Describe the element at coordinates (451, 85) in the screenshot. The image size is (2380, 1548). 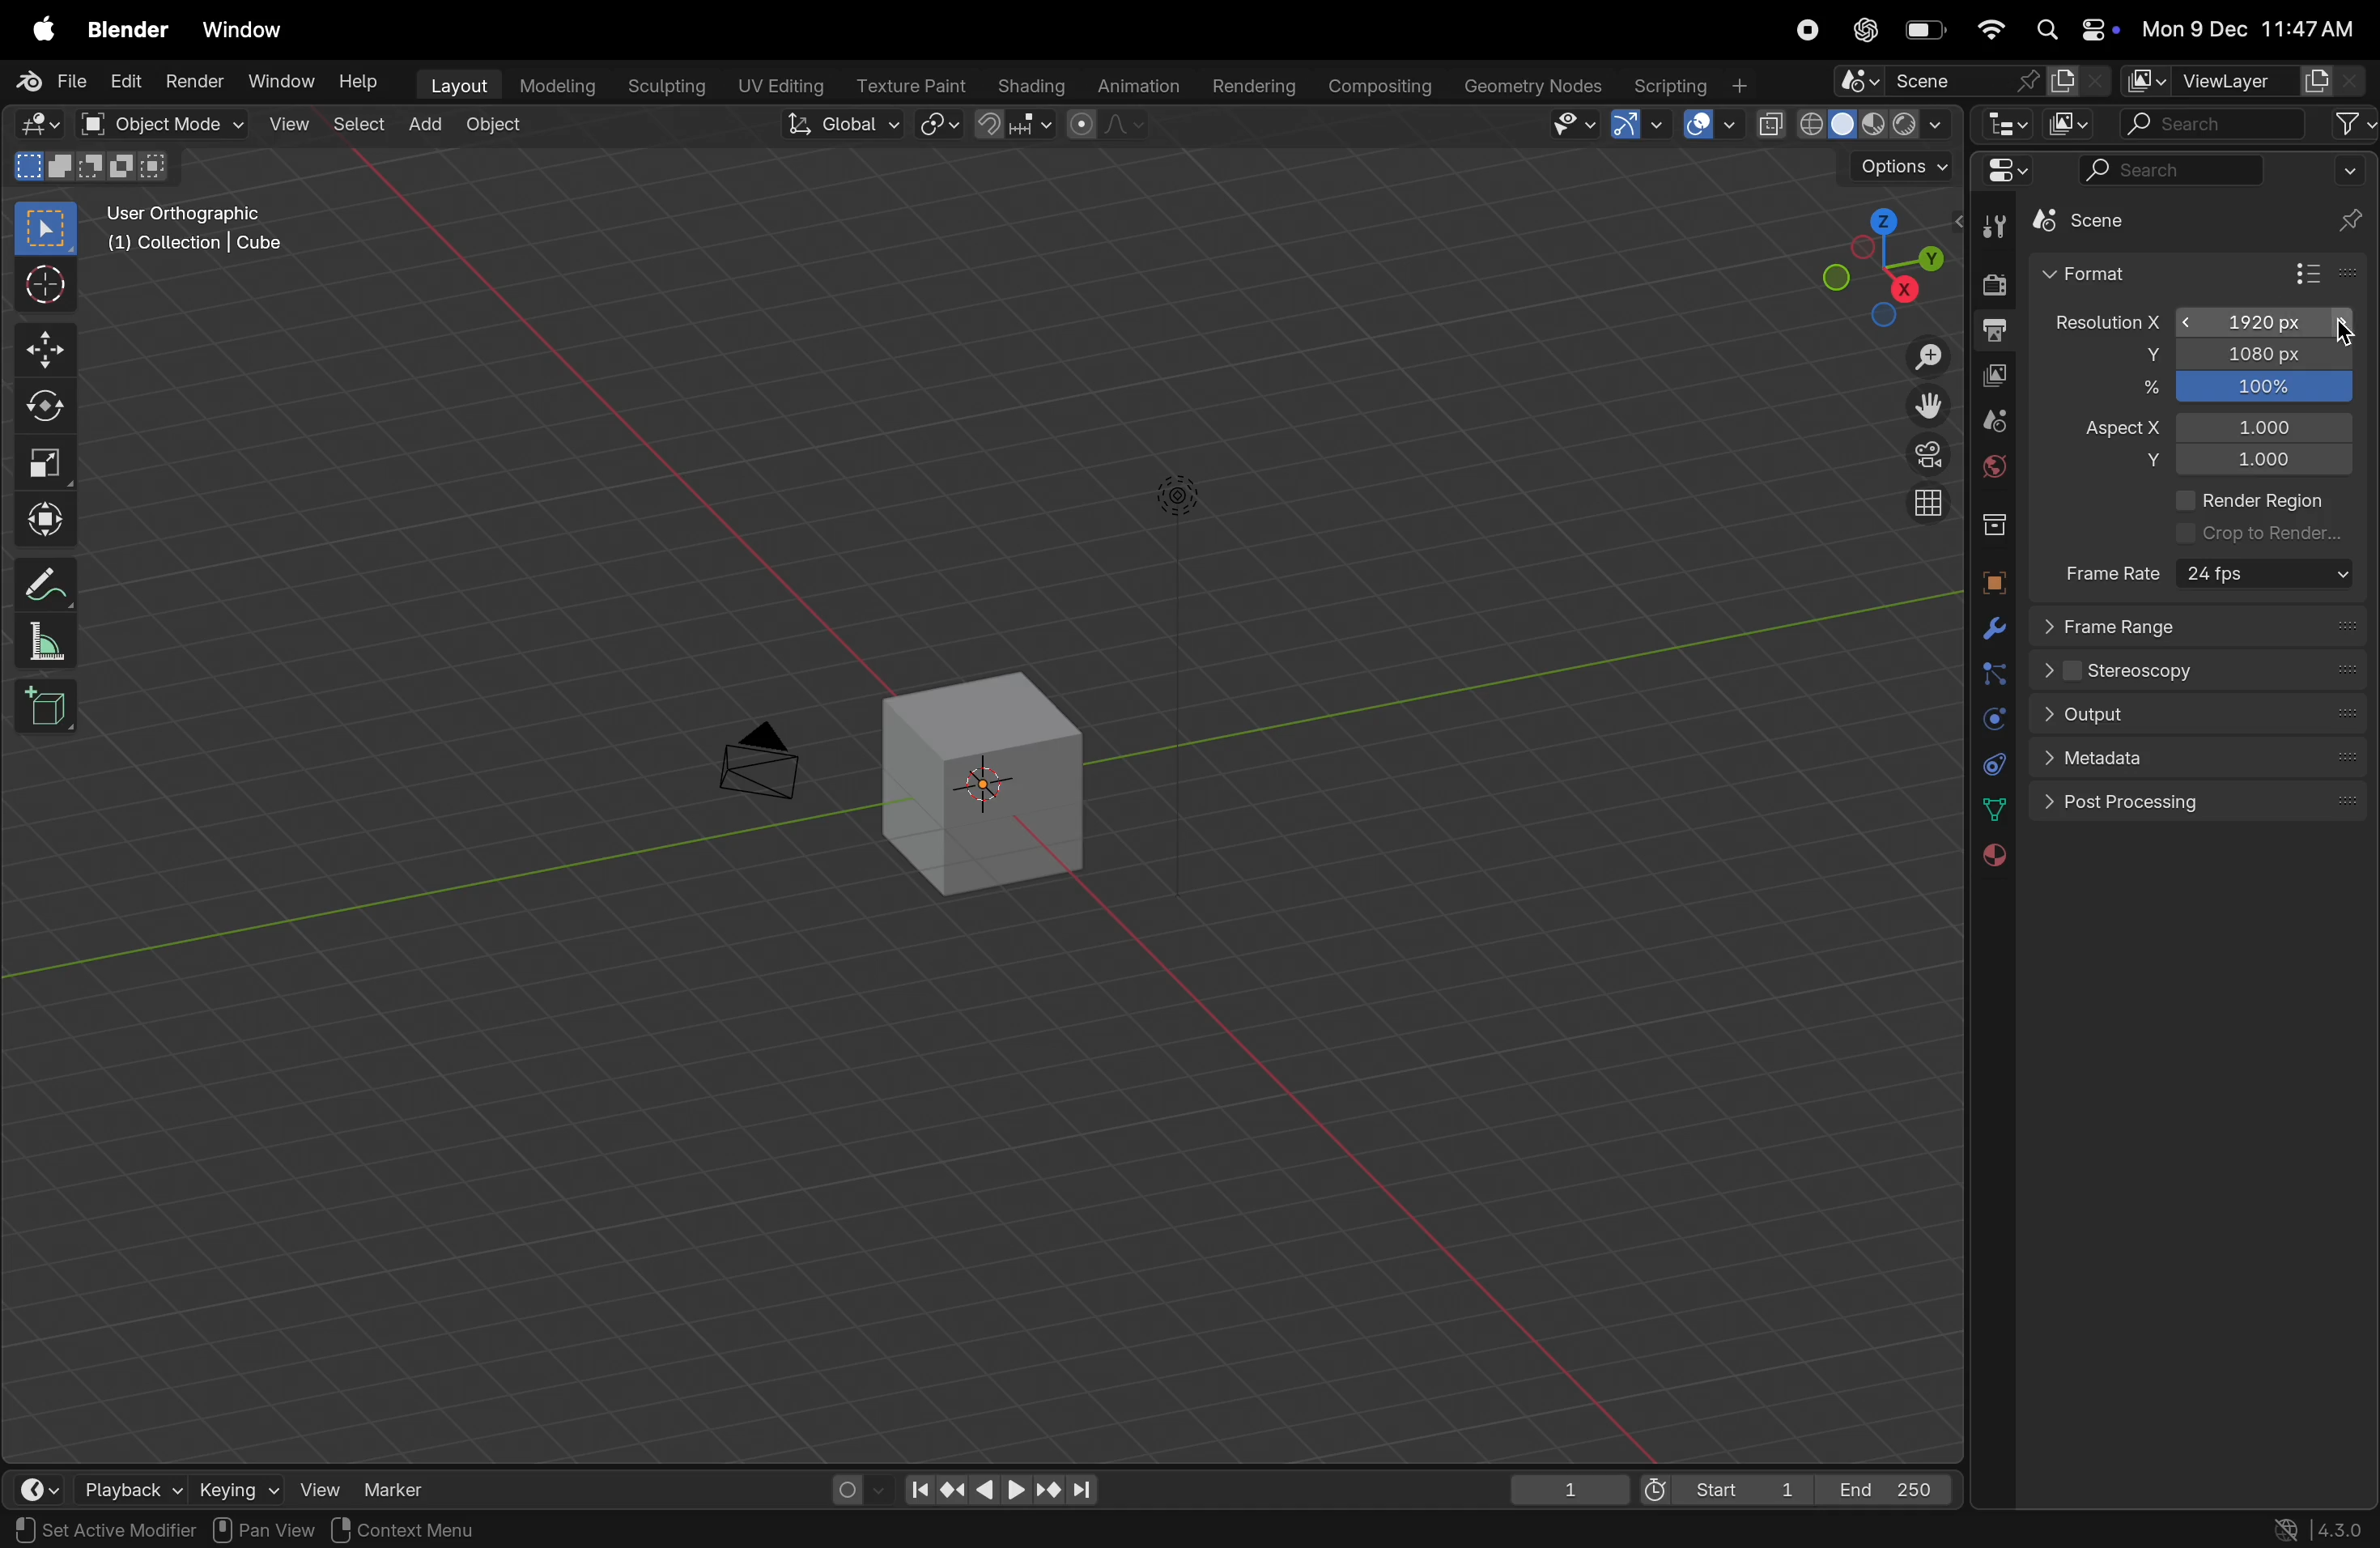
I see `layout` at that location.